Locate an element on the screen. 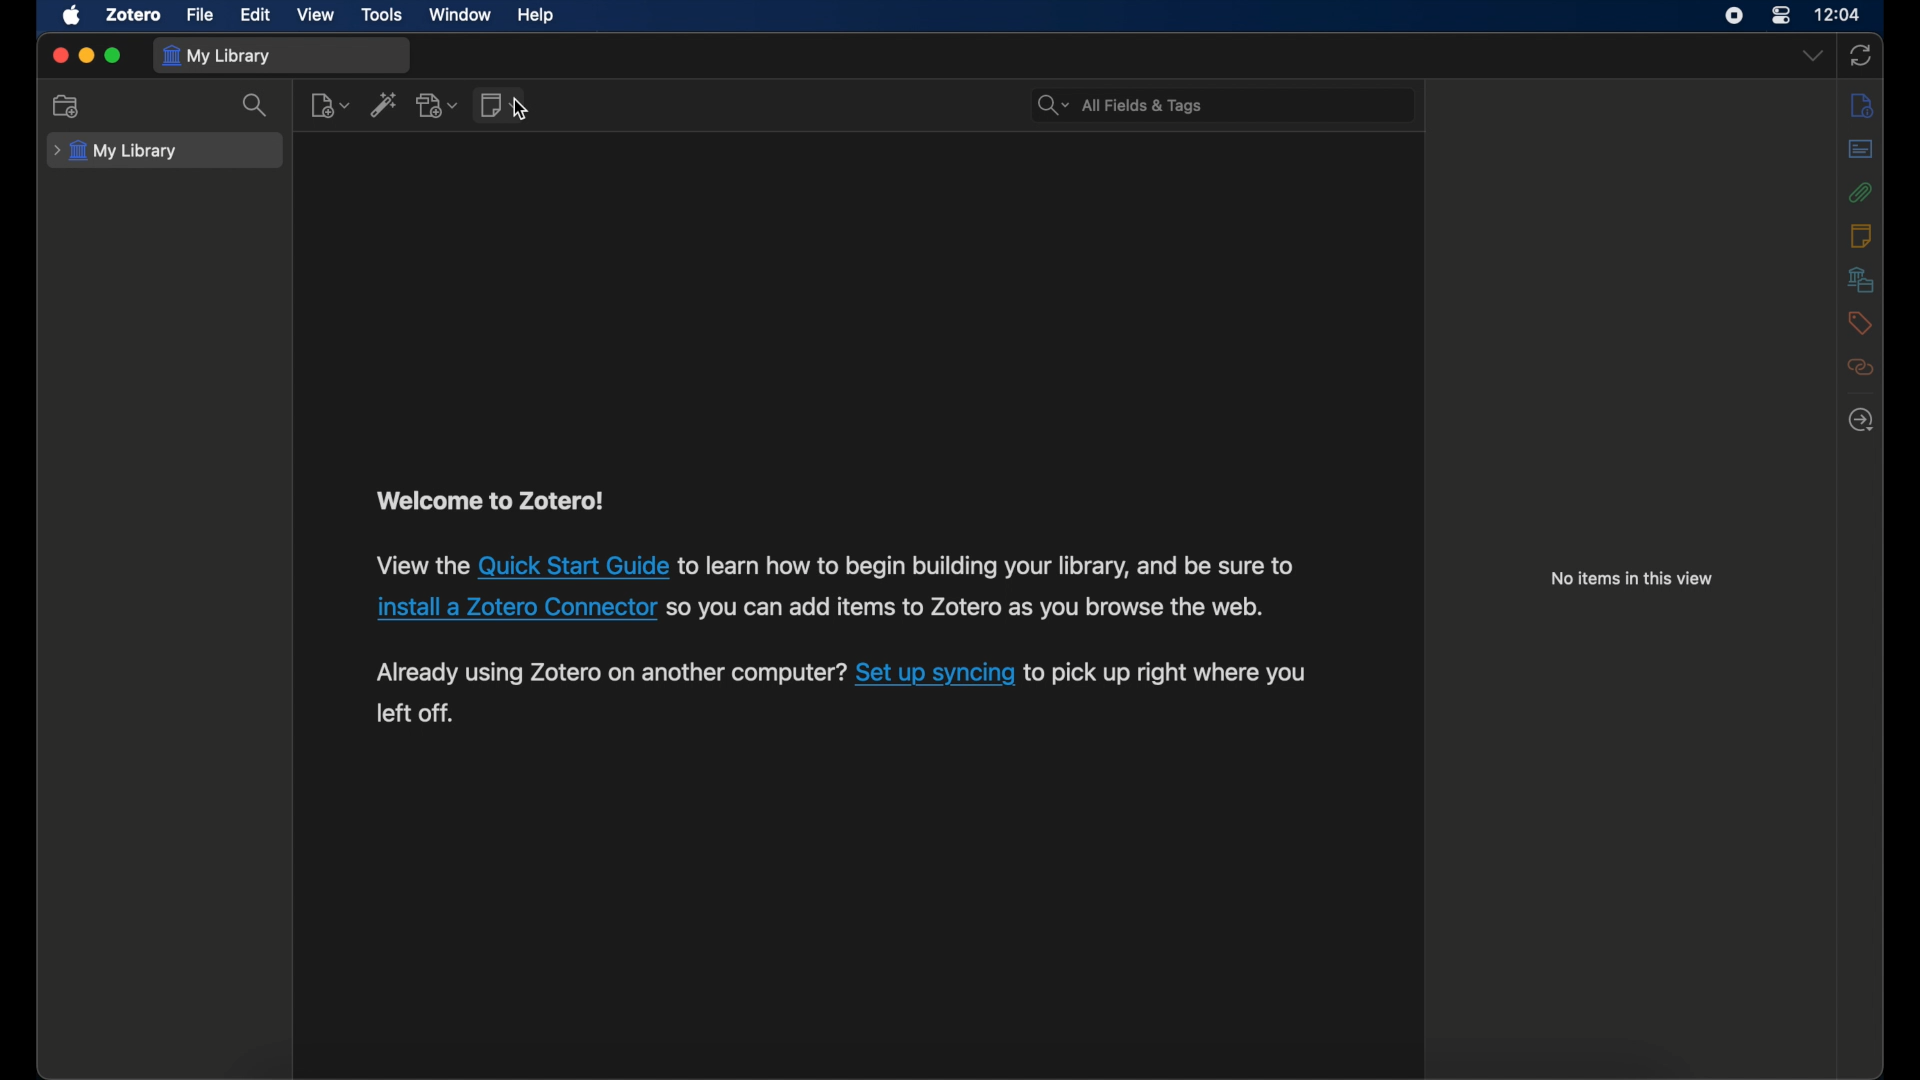  search is located at coordinates (1123, 105).